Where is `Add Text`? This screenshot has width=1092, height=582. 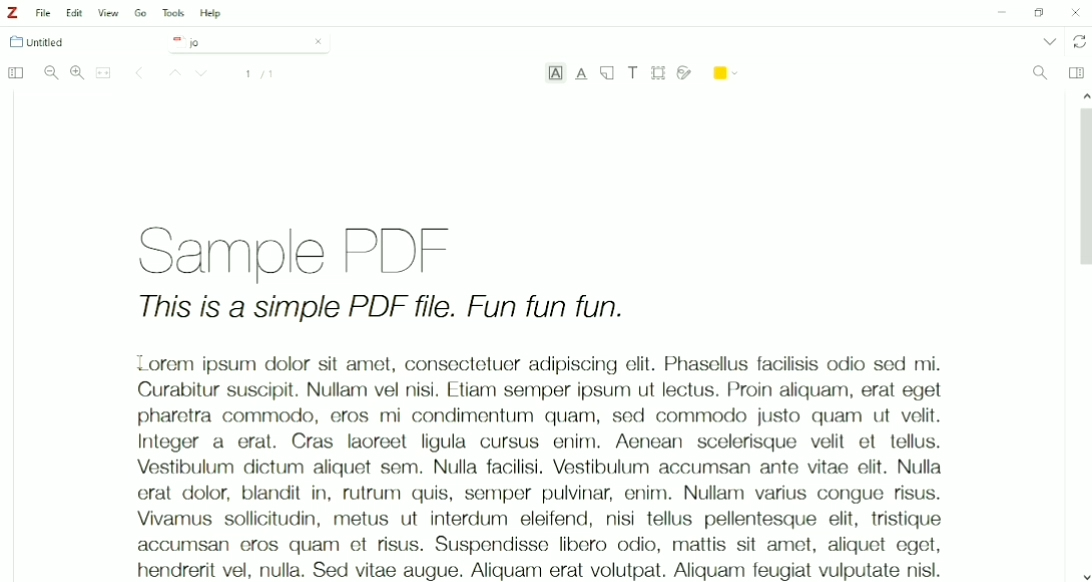 Add Text is located at coordinates (634, 72).